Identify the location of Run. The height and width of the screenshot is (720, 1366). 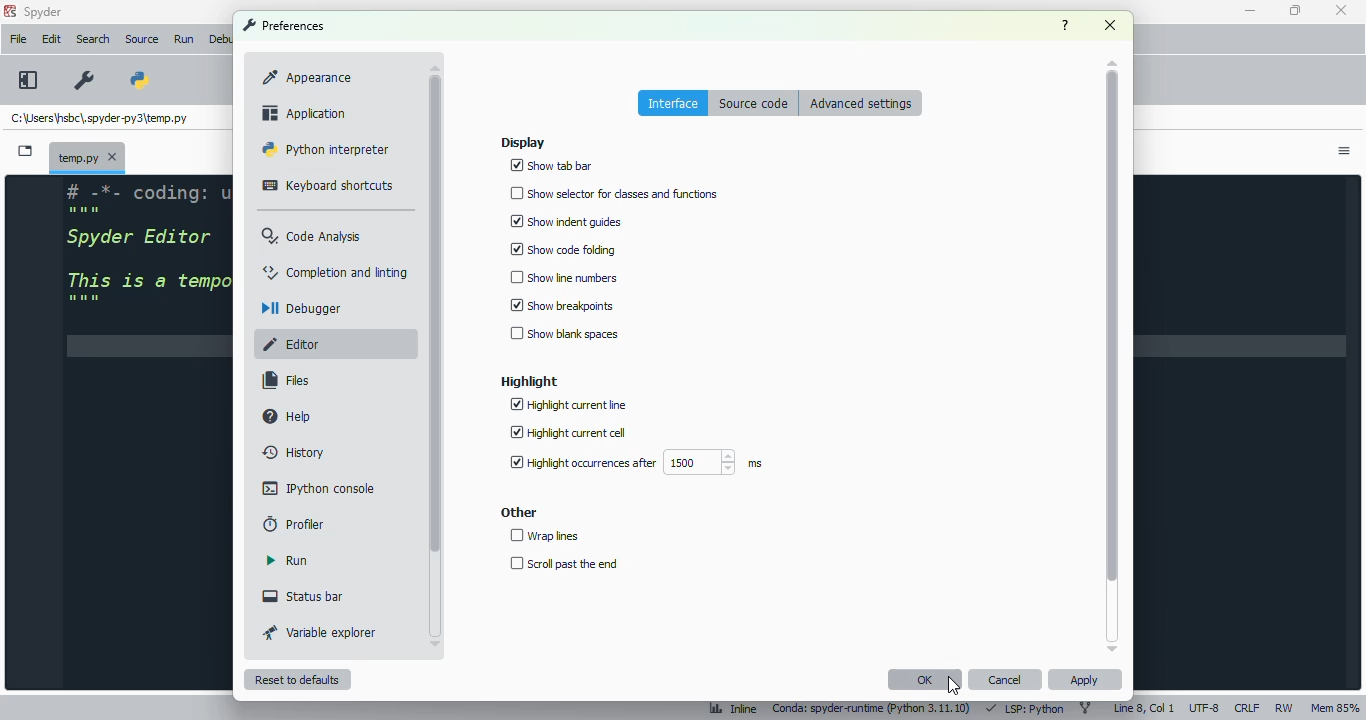
(181, 39).